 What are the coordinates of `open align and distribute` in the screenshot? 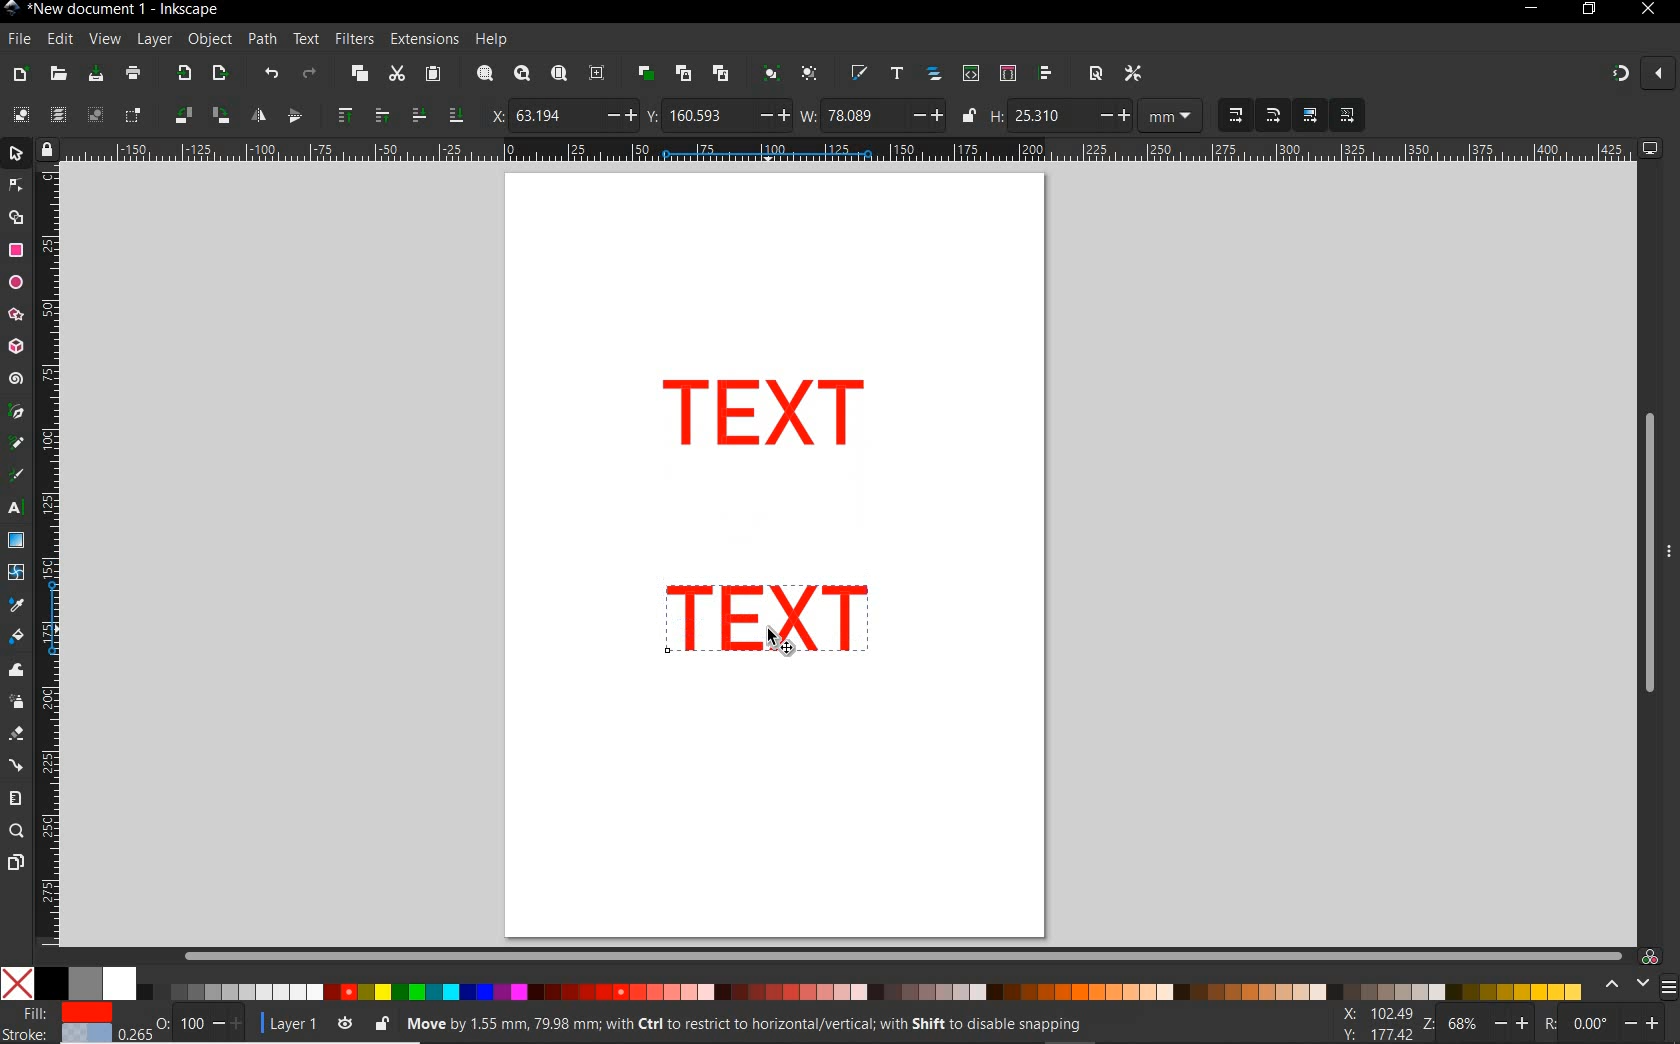 It's located at (1047, 74).